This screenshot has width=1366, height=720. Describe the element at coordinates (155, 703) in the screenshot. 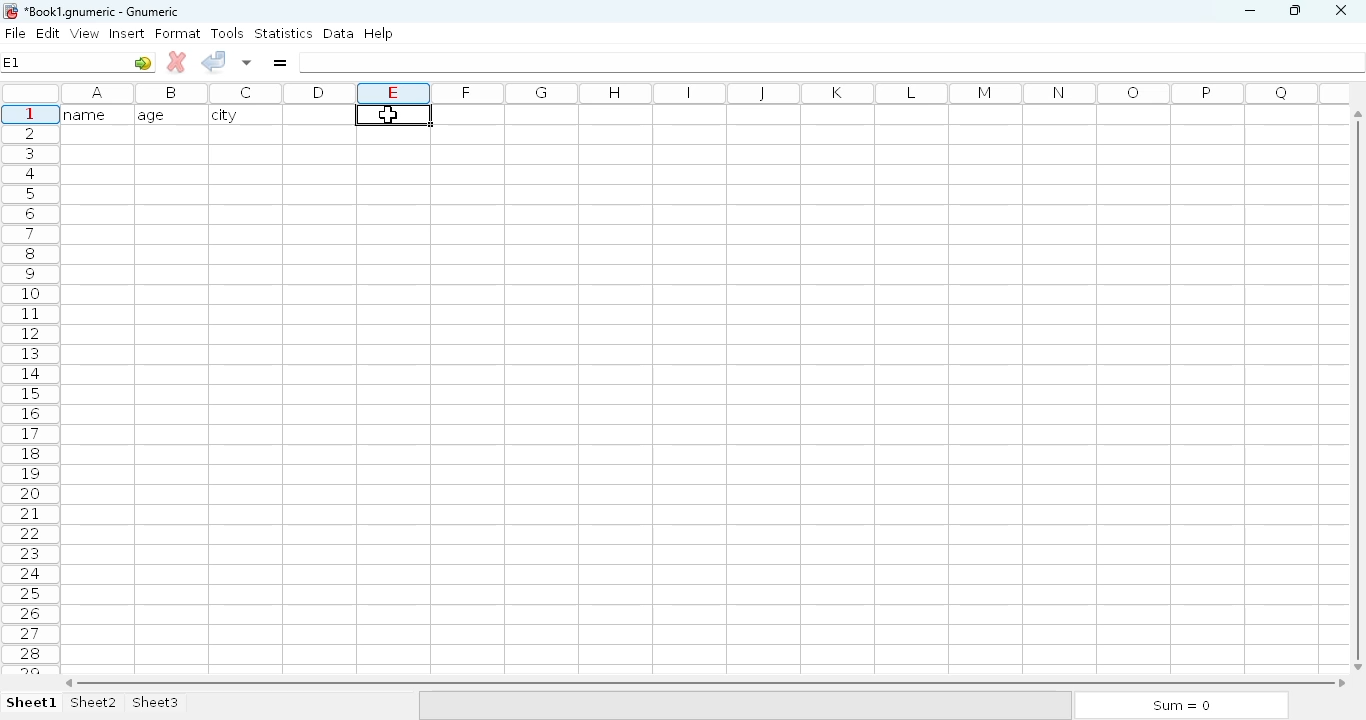

I see `sheet3` at that location.